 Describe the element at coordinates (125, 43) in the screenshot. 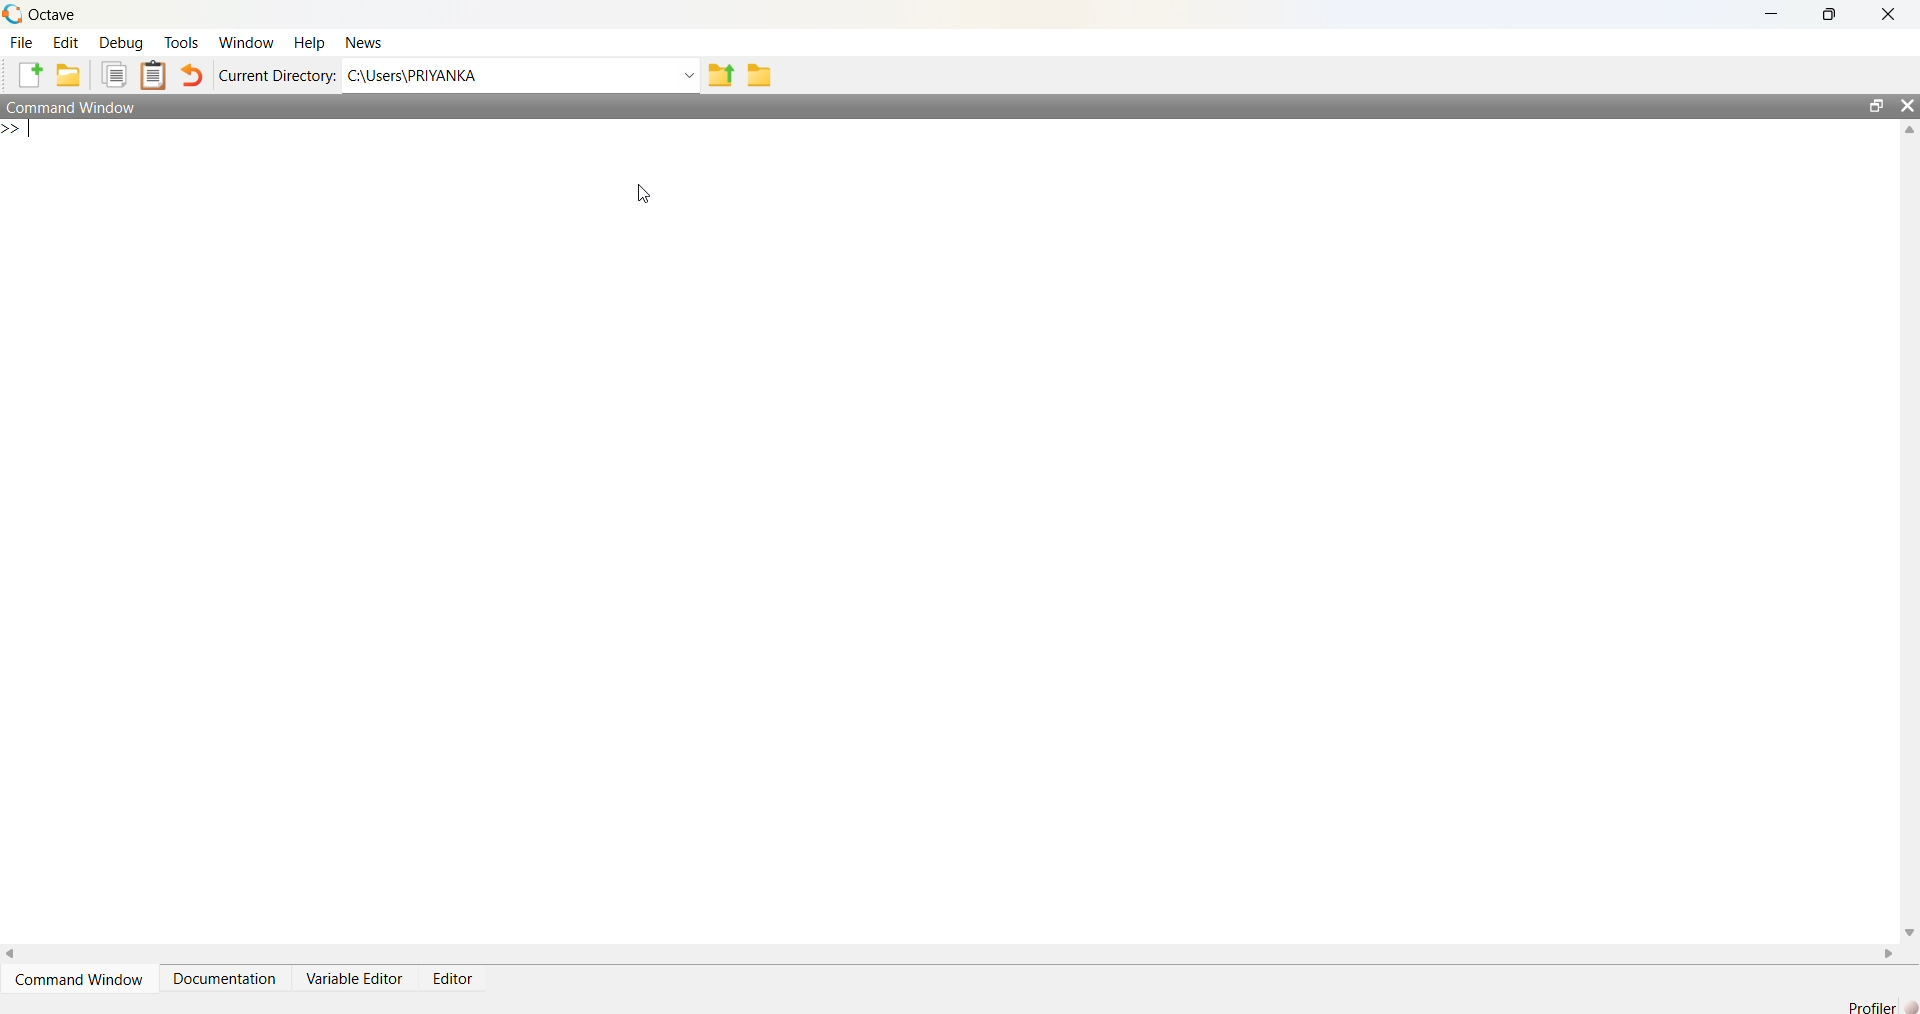

I see `Debug` at that location.